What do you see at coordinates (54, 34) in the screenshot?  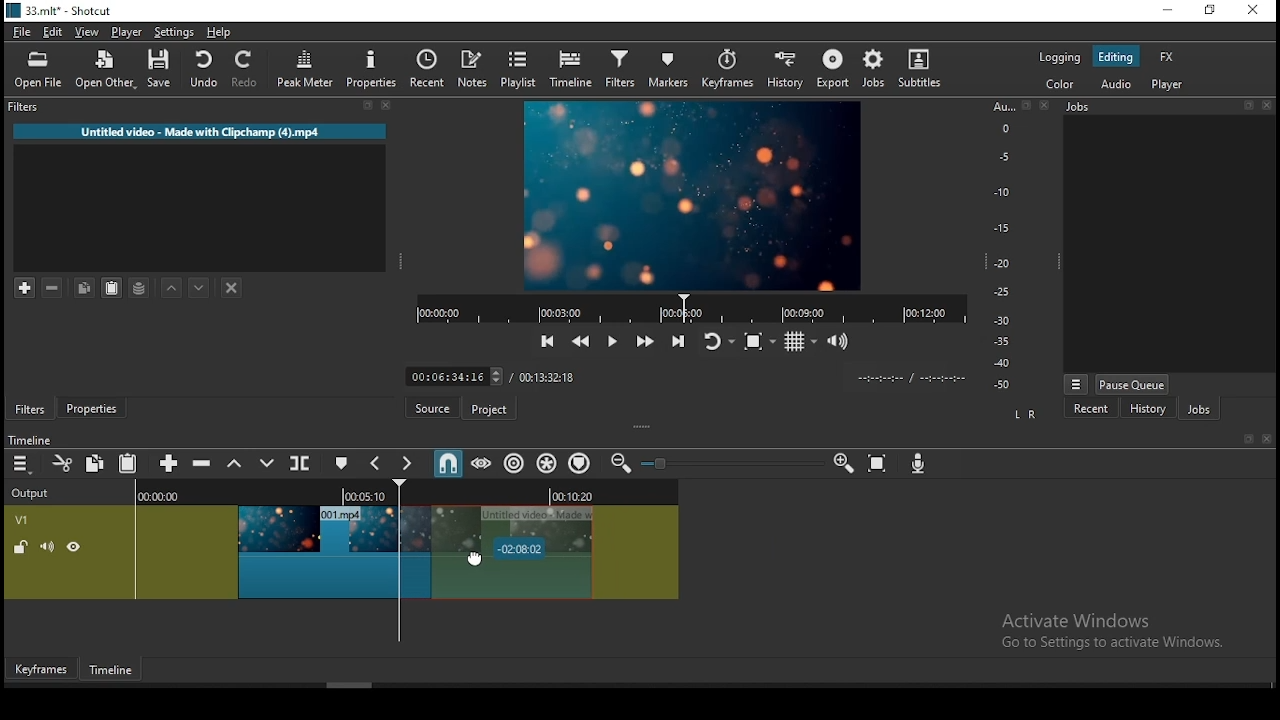 I see `edit` at bounding box center [54, 34].